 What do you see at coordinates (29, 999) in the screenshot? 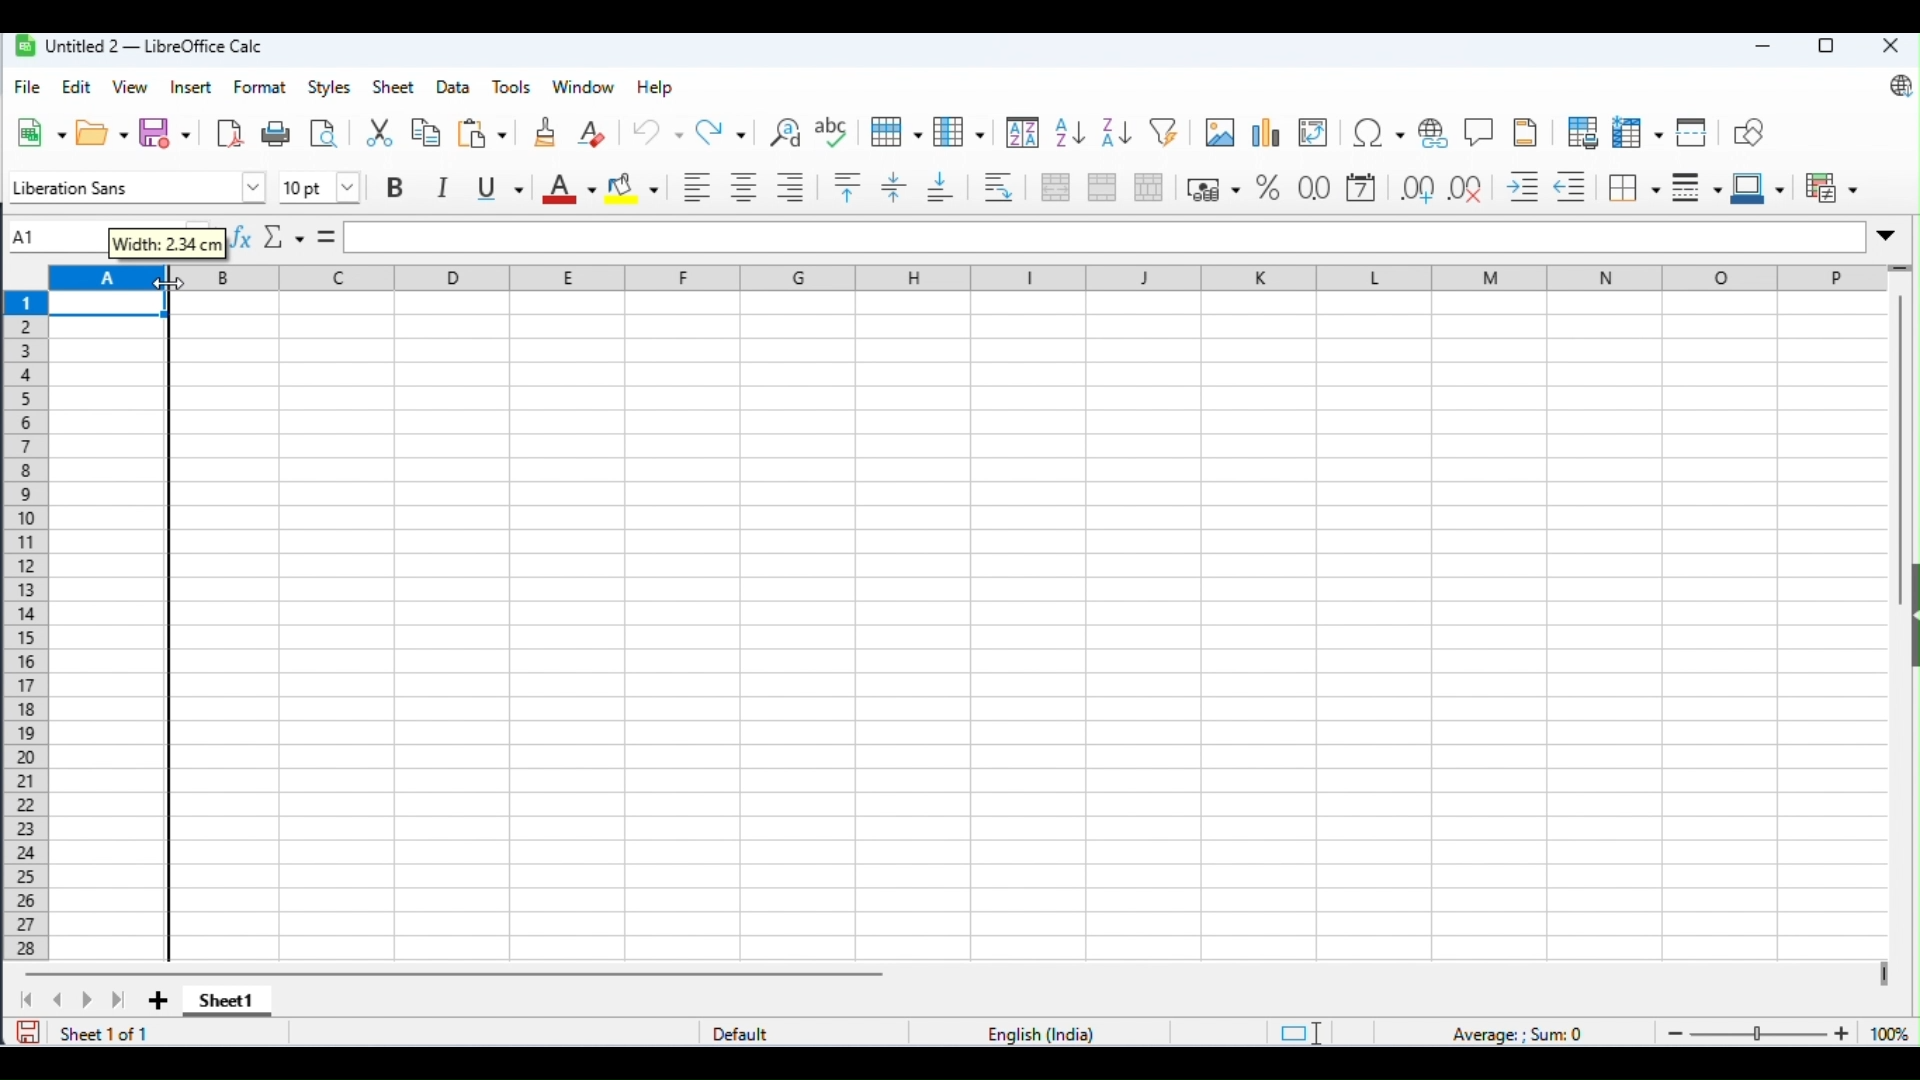
I see `first sheet` at bounding box center [29, 999].